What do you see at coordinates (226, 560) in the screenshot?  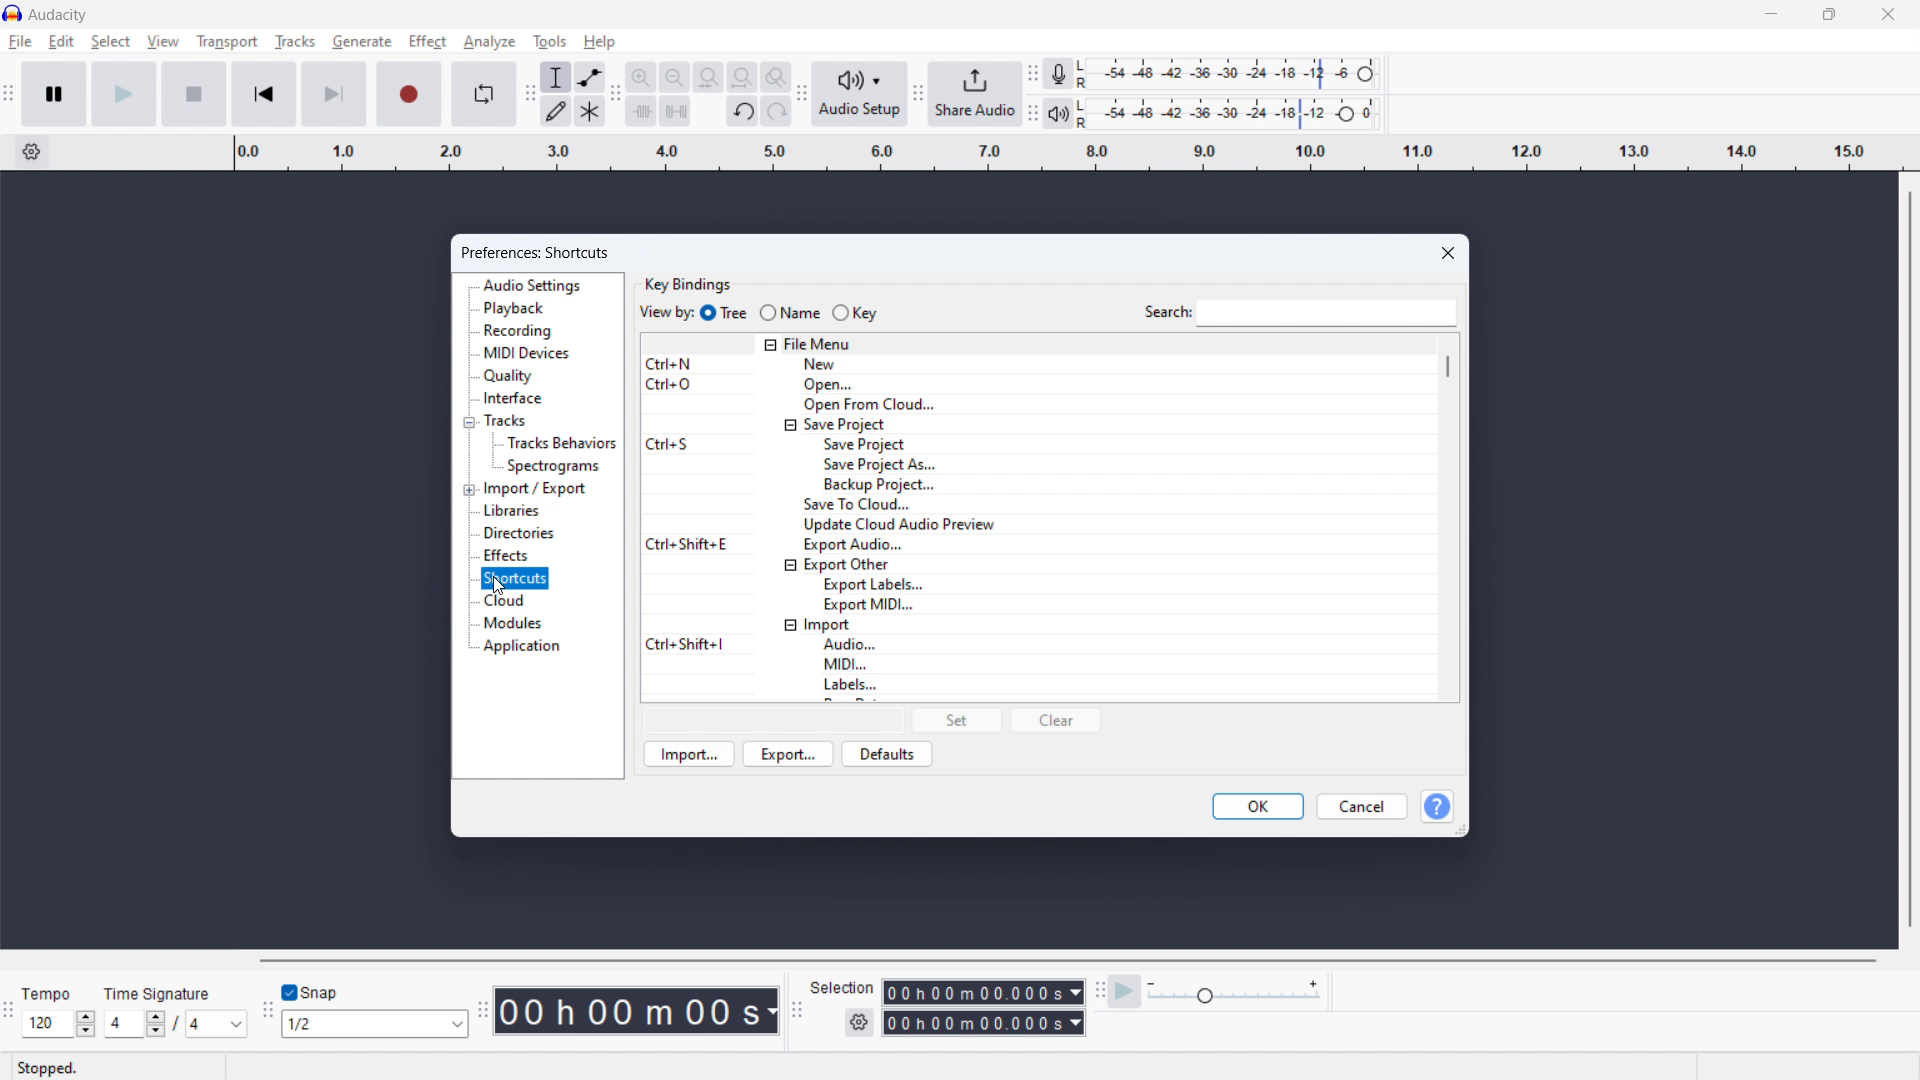 I see `Space for navigating recorded tracks` at bounding box center [226, 560].